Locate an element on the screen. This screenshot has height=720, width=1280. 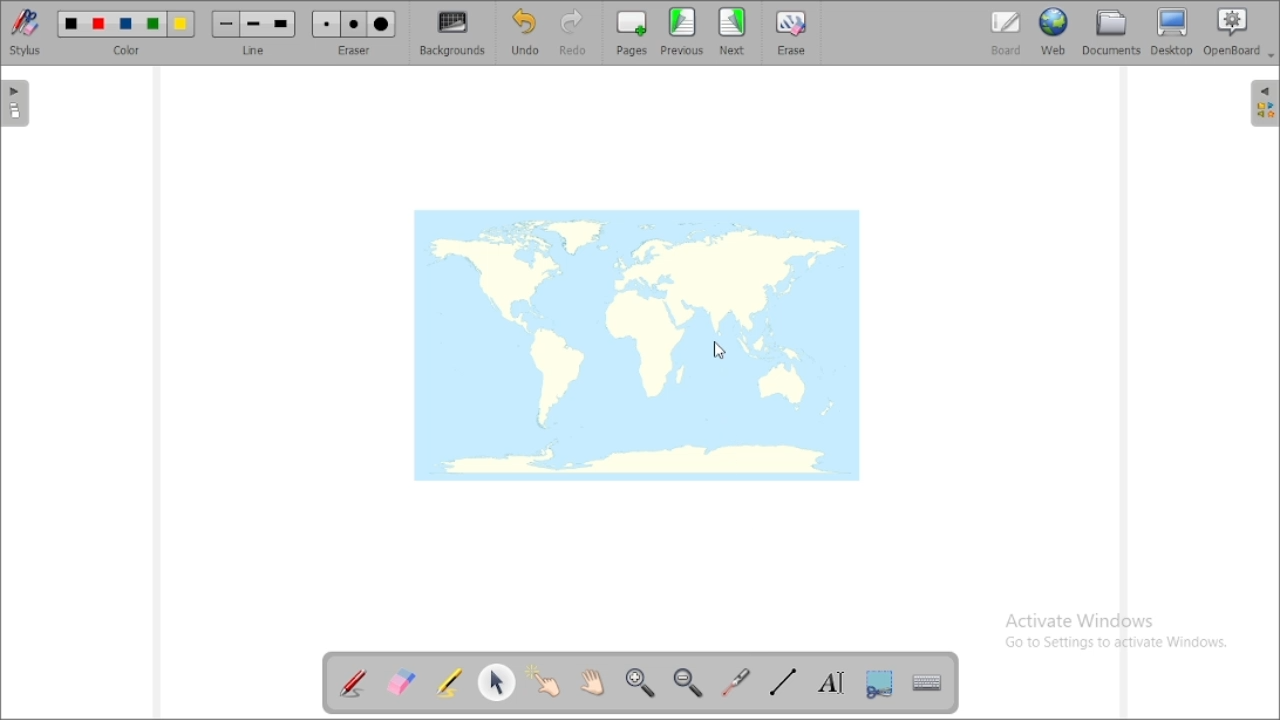
pages is located at coordinates (632, 33).